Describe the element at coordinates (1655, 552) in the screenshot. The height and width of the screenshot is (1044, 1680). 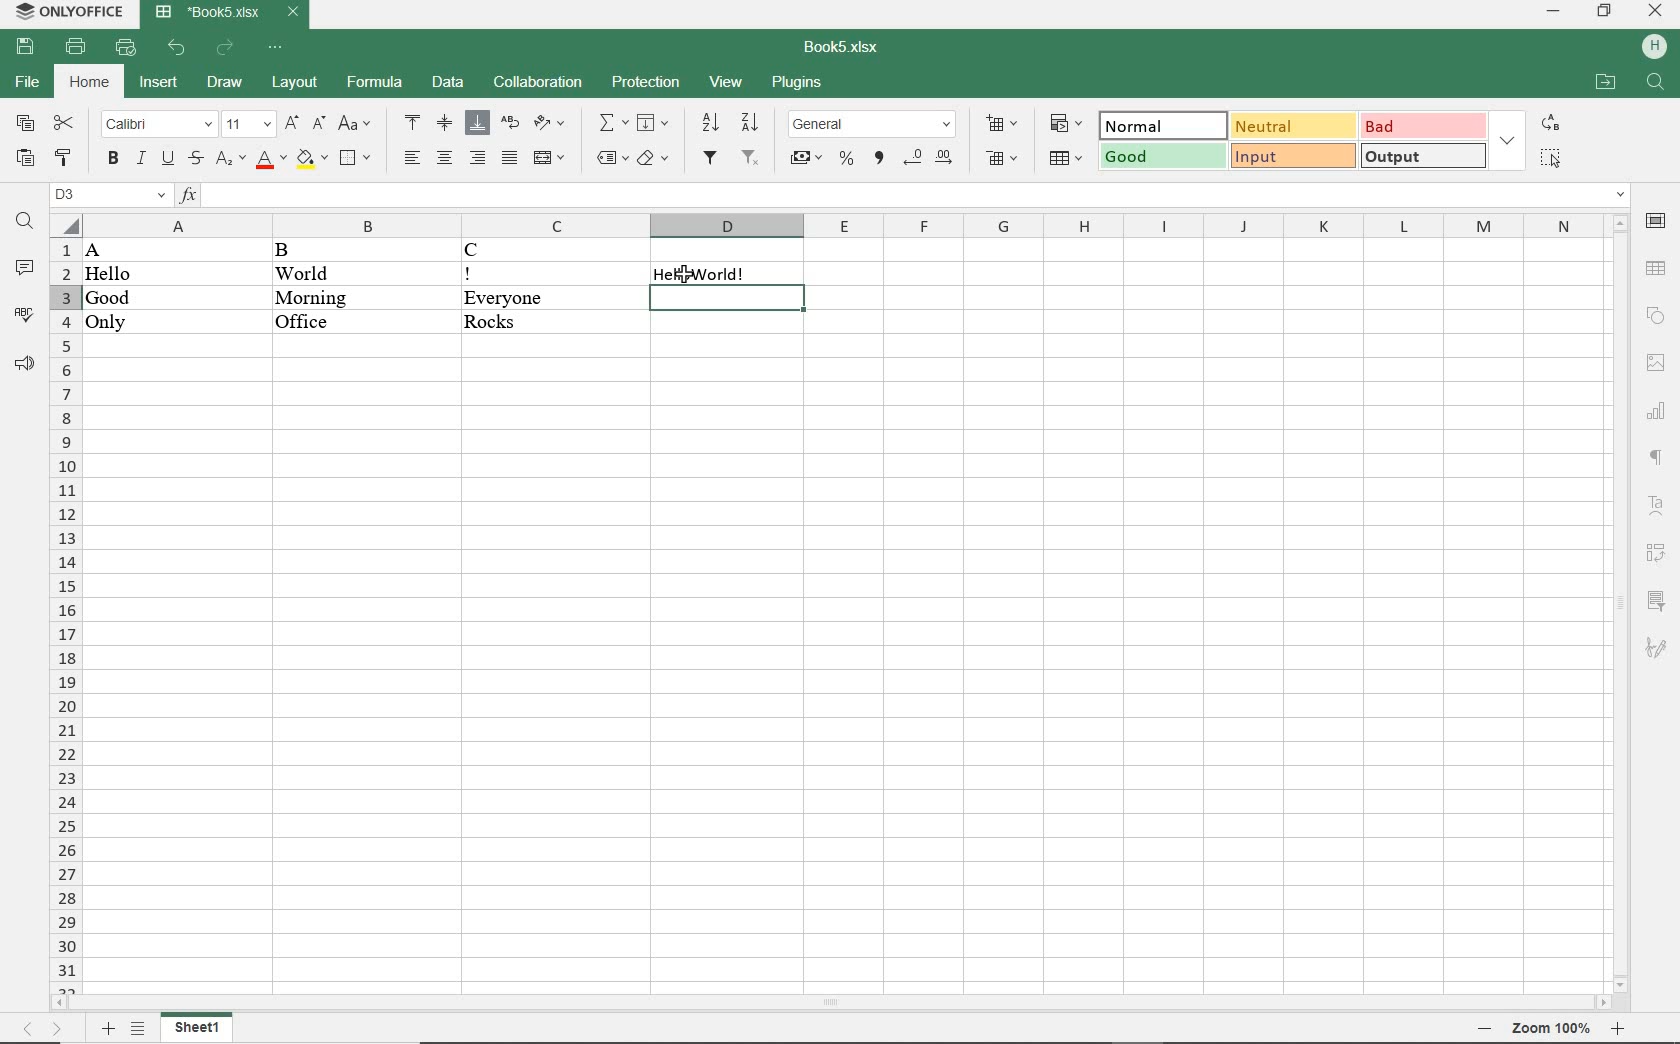
I see `PIVOT TABLE` at that location.